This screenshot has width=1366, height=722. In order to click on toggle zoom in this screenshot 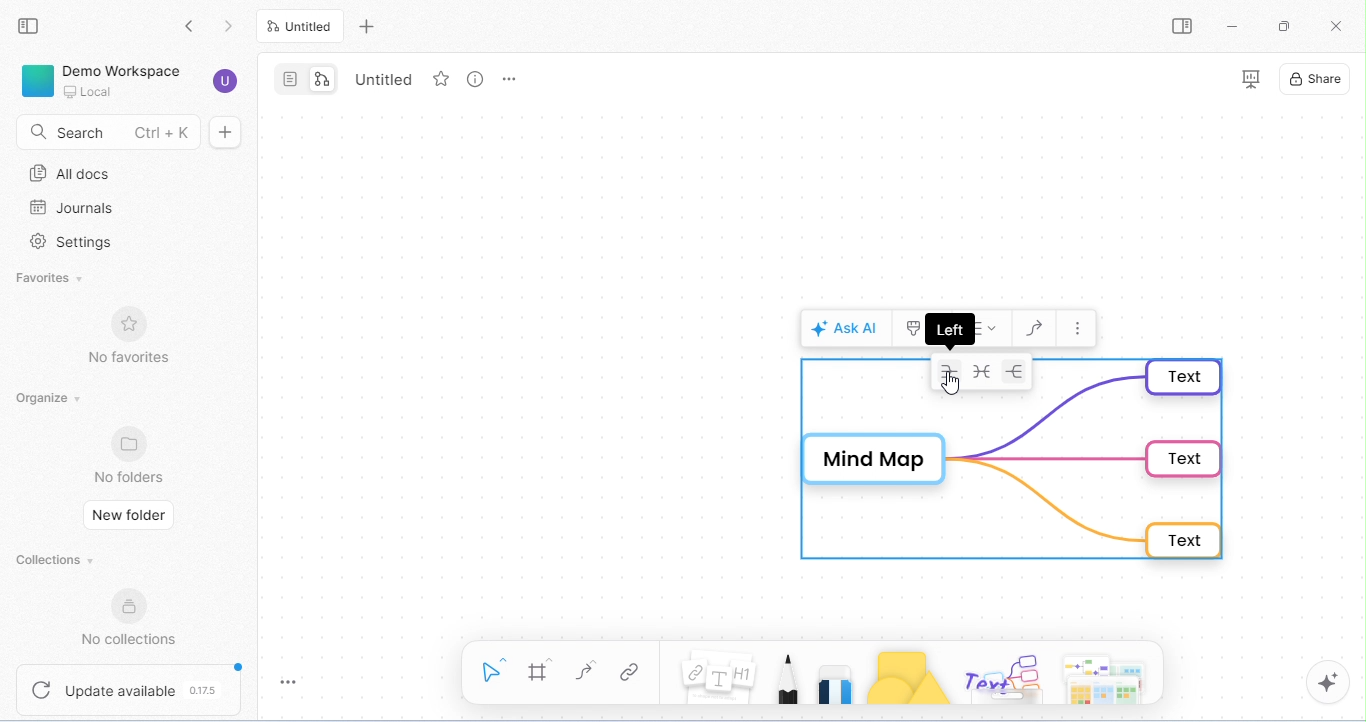, I will do `click(296, 683)`.